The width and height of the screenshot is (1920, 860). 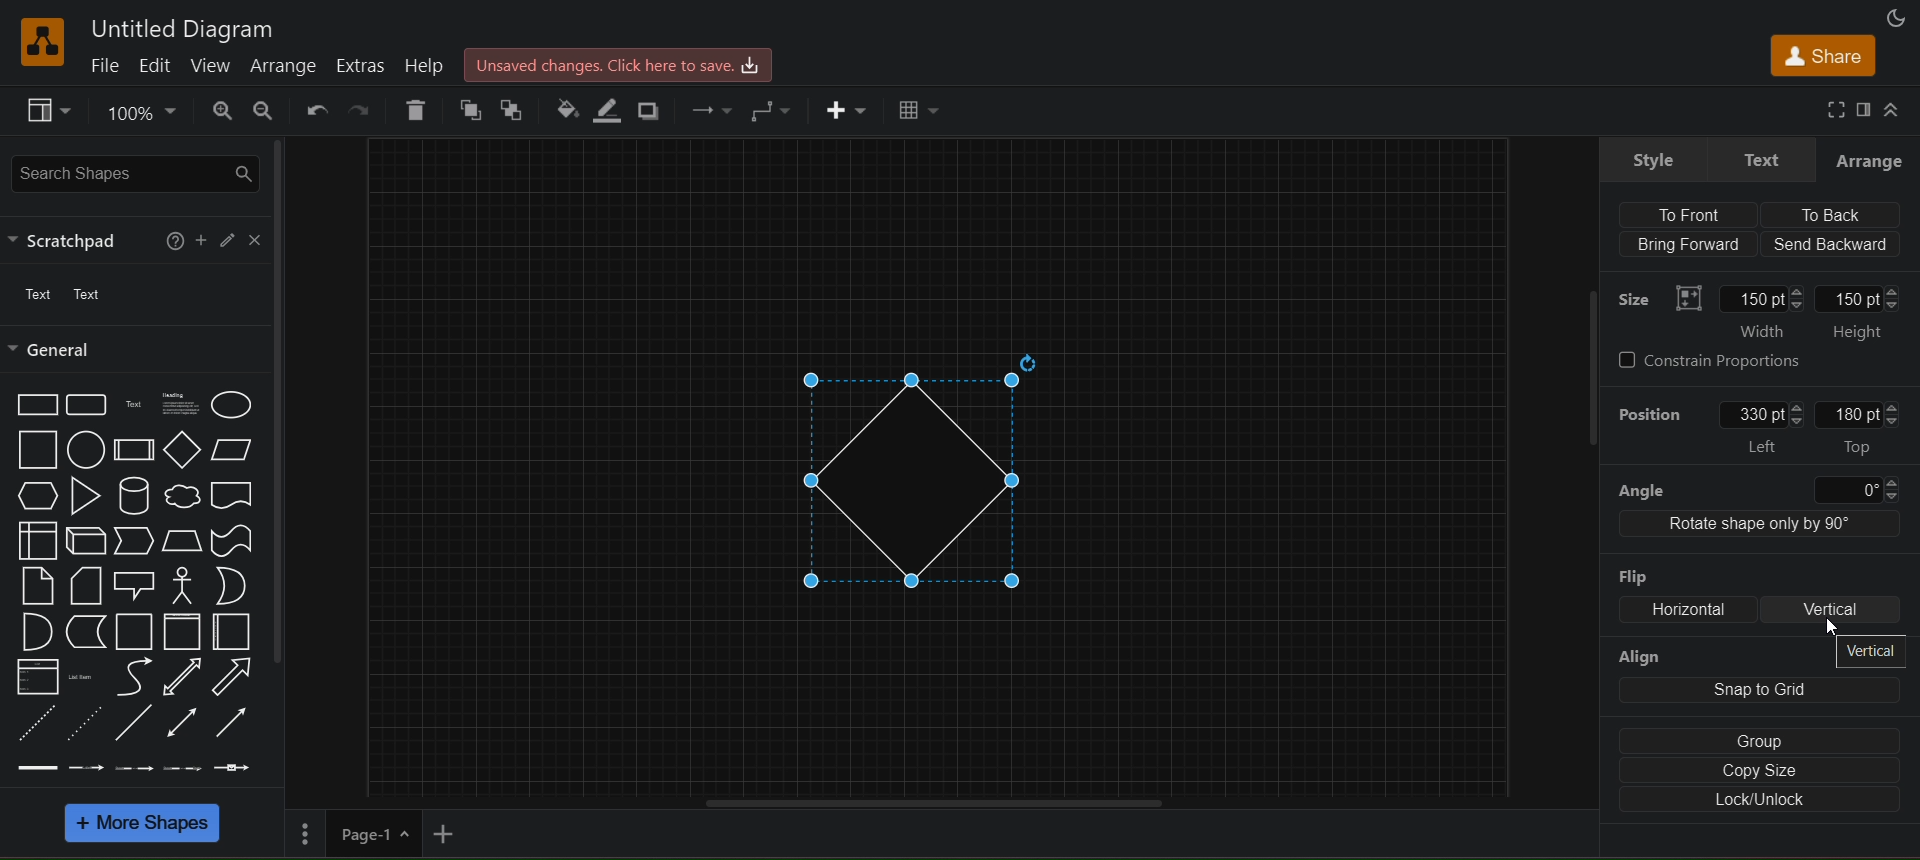 I want to click on width, so click(x=1762, y=316).